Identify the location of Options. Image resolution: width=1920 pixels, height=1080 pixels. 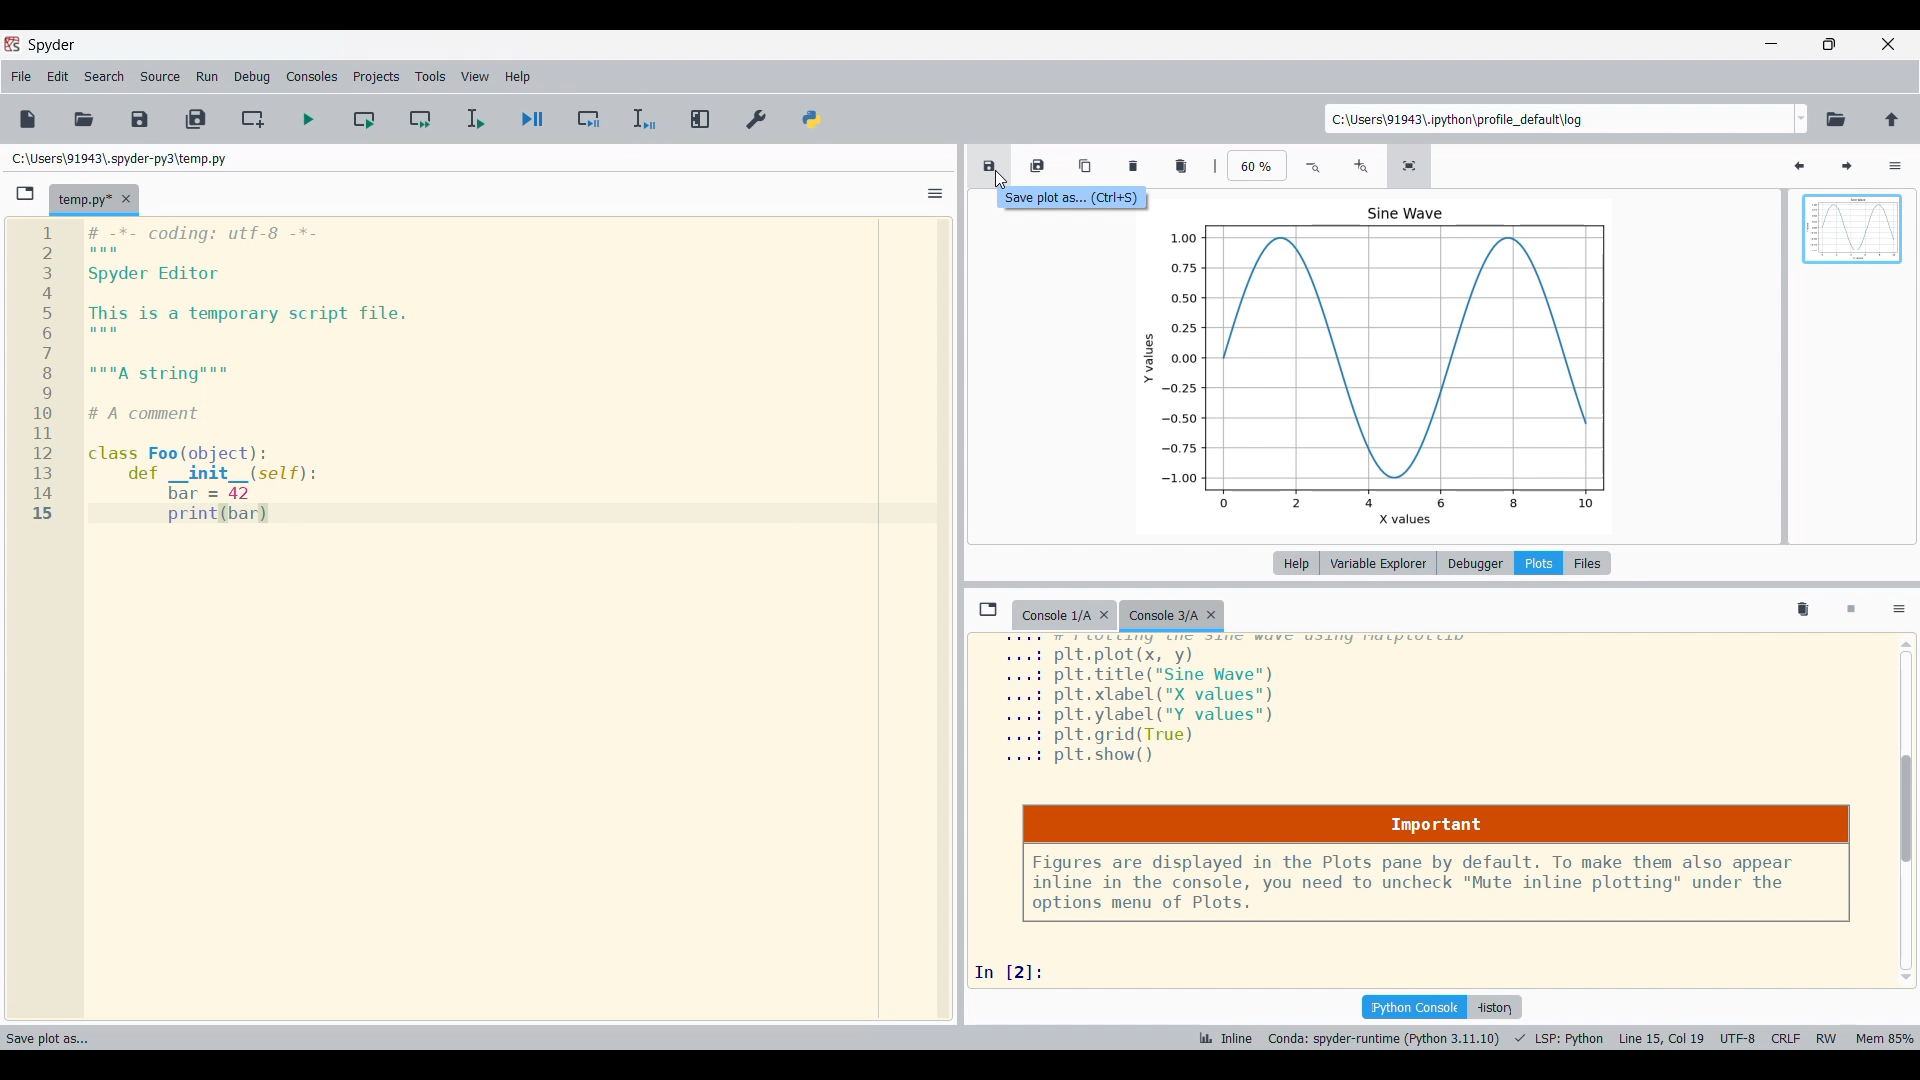
(1900, 610).